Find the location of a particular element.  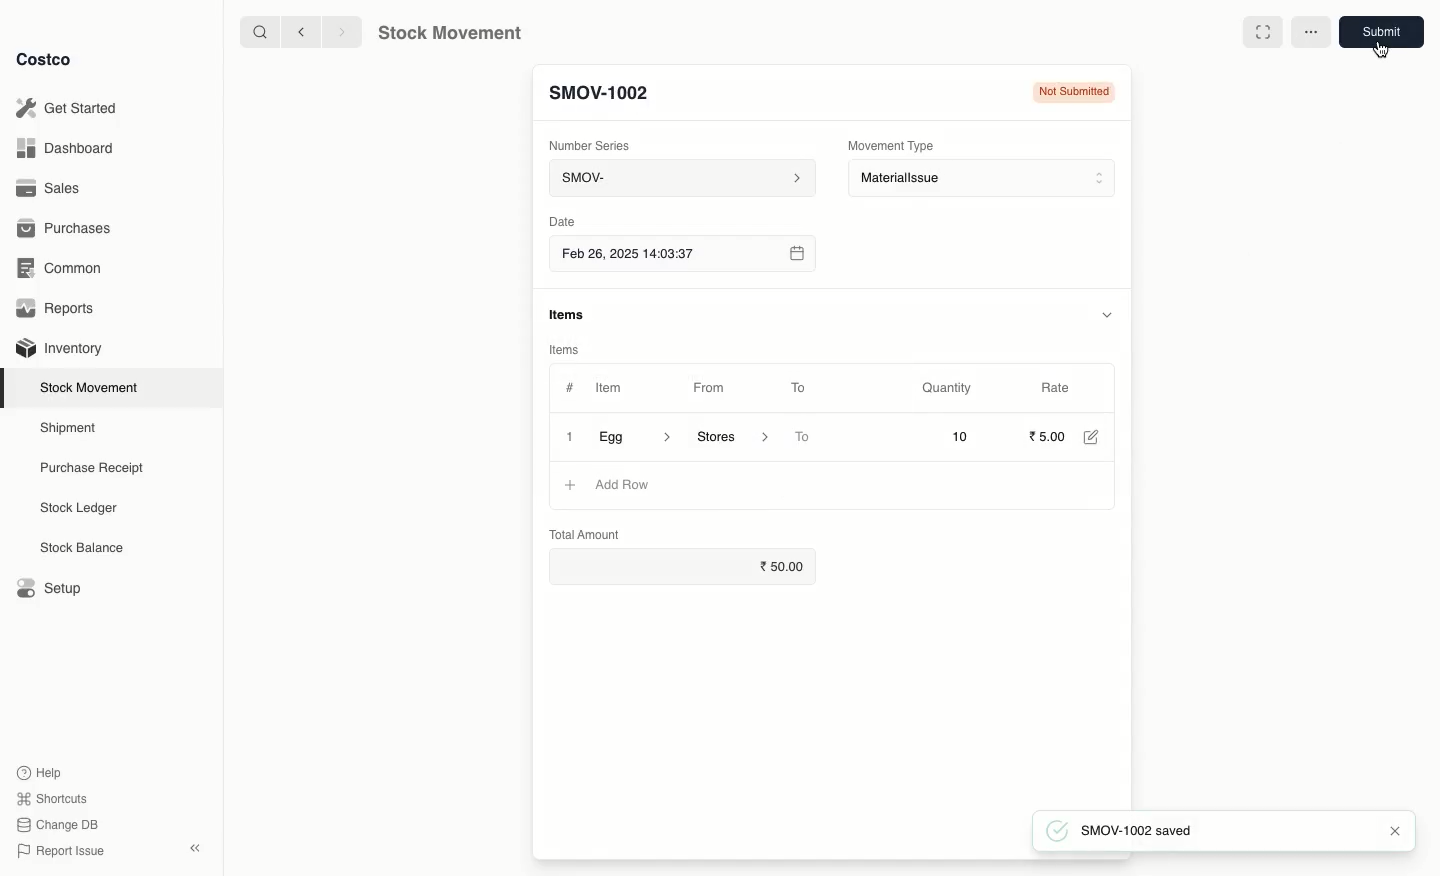

Shipment is located at coordinates (69, 429).